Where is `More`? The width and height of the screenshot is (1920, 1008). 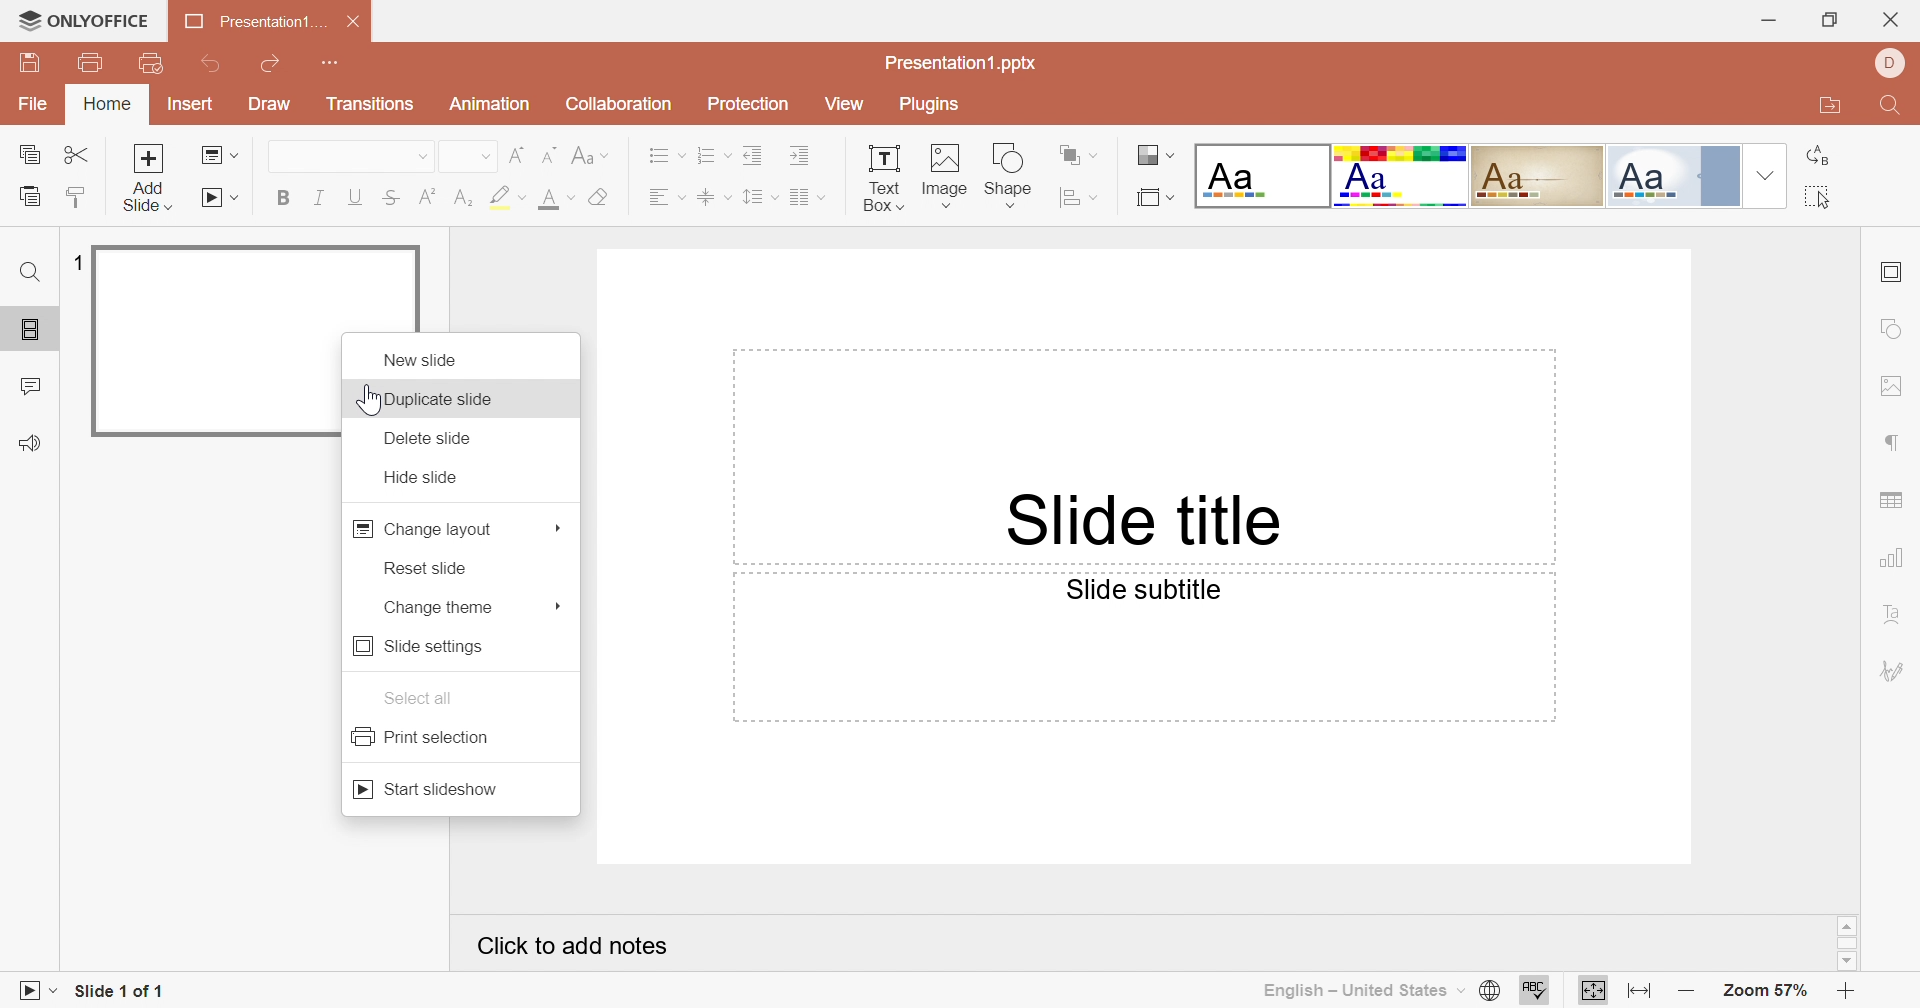
More is located at coordinates (558, 608).